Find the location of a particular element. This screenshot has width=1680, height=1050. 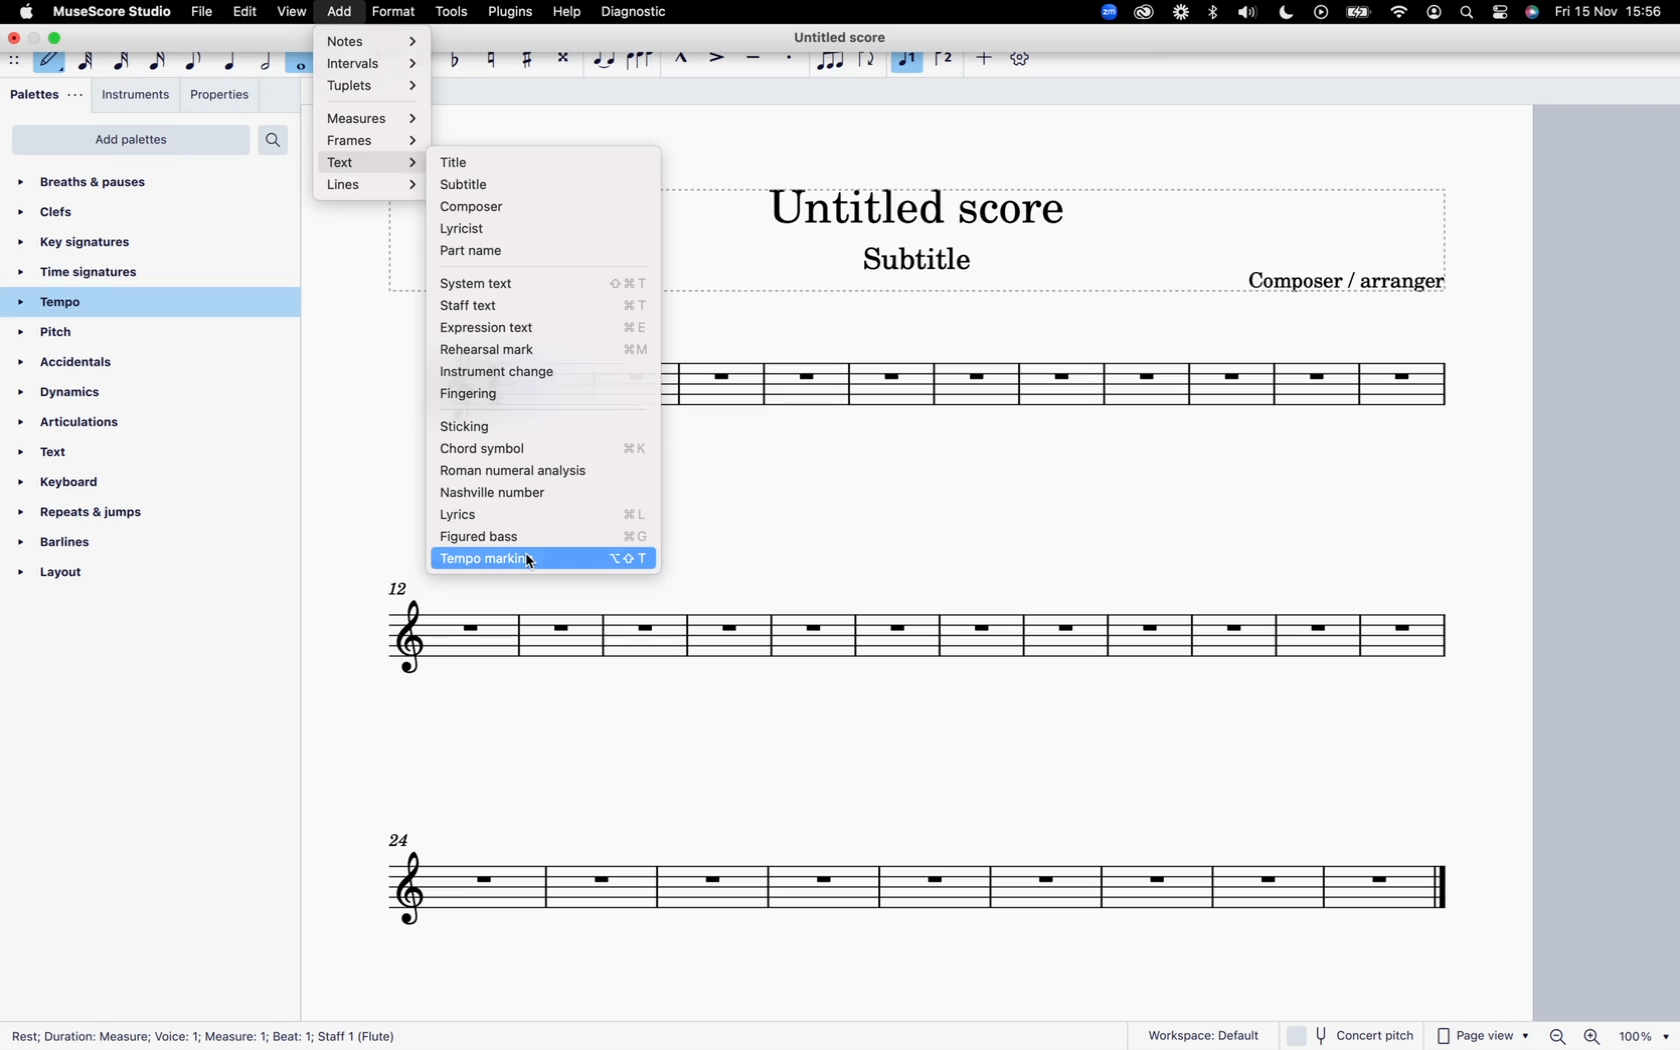

lines is located at coordinates (375, 186).